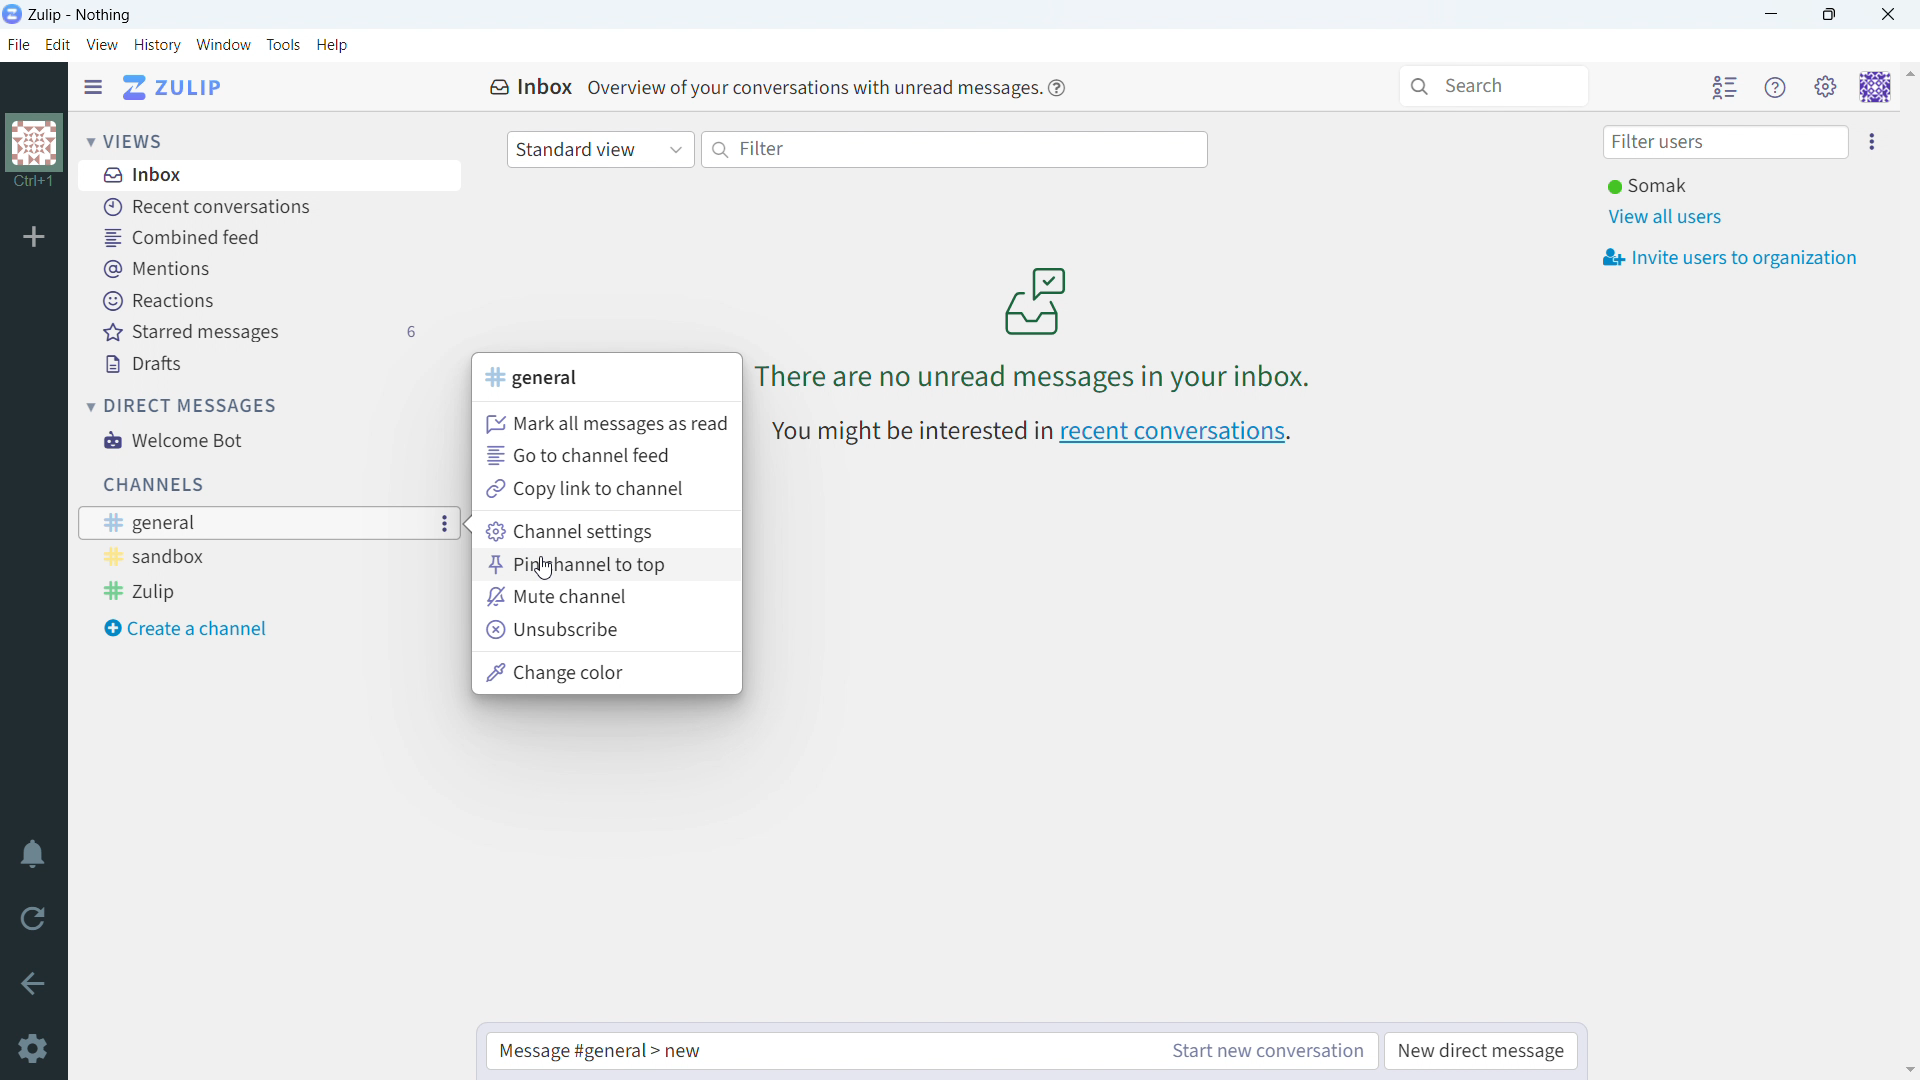 The height and width of the screenshot is (1080, 1920). I want to click on reactions, so click(261, 300).